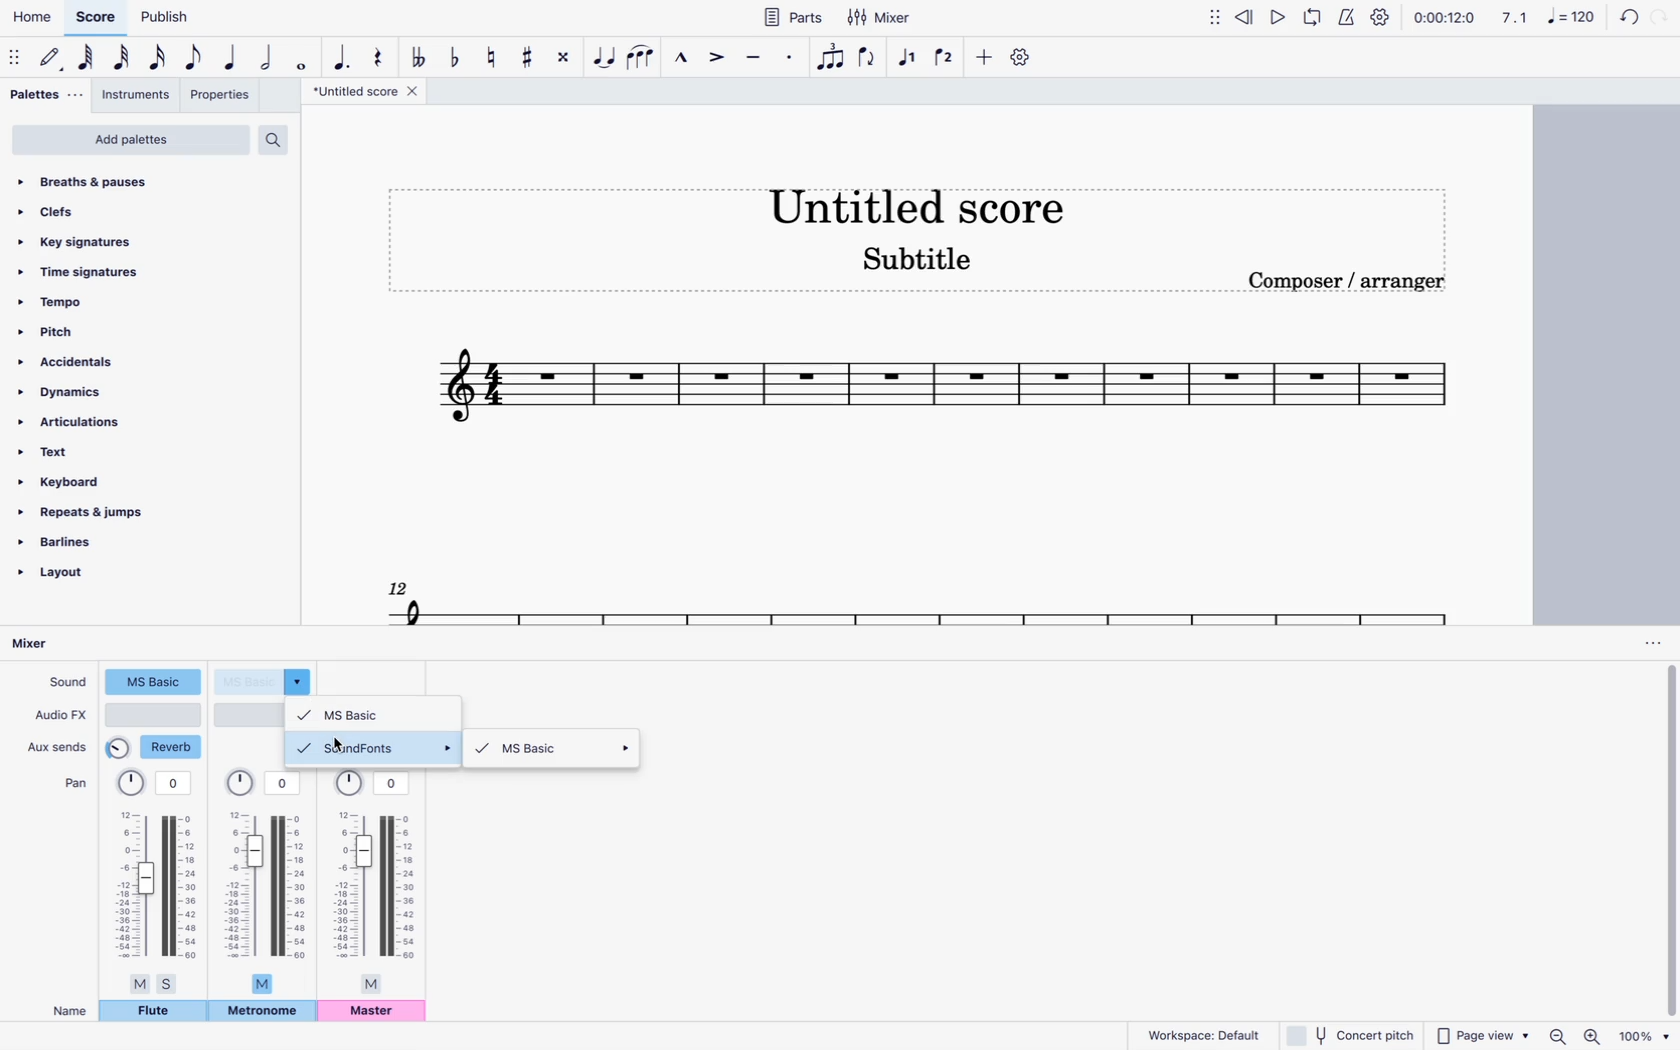 This screenshot has height=1050, width=1680. Describe the element at coordinates (110, 361) in the screenshot. I see `accidentals` at that location.